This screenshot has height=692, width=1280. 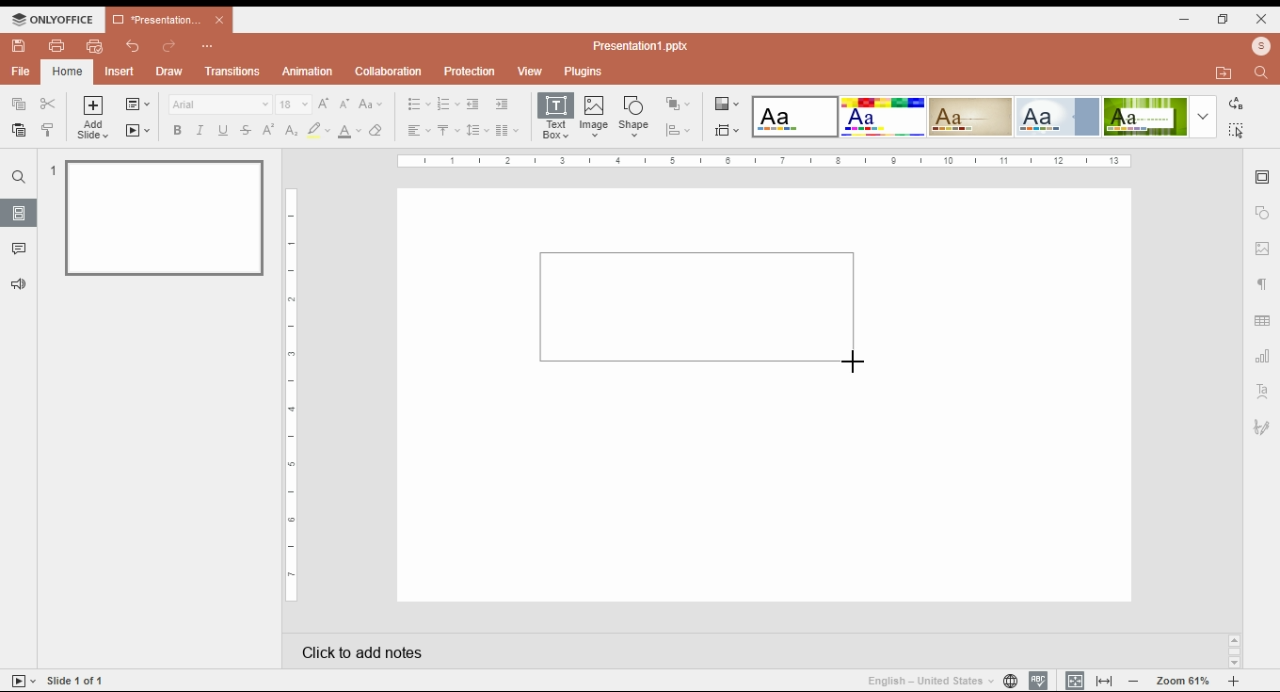 What do you see at coordinates (1105, 680) in the screenshot?
I see `fit to width` at bounding box center [1105, 680].